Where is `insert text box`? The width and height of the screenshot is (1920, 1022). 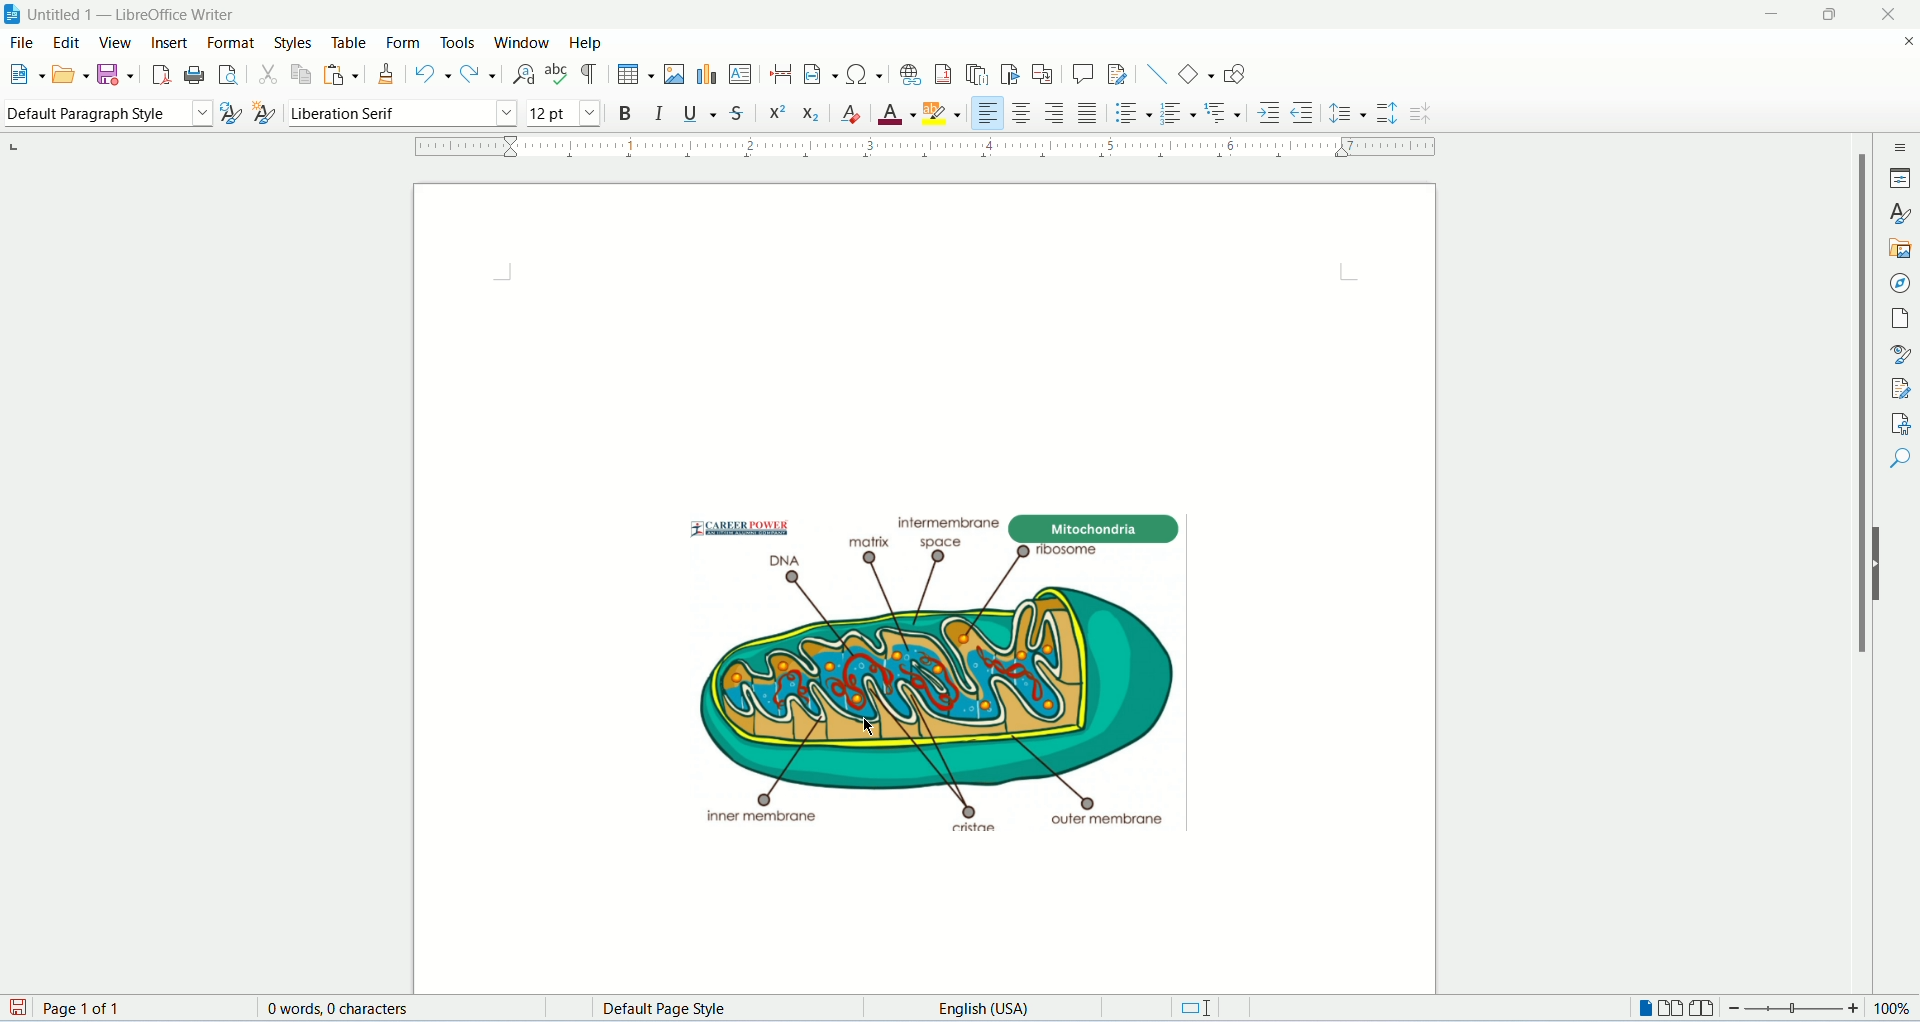 insert text box is located at coordinates (740, 73).